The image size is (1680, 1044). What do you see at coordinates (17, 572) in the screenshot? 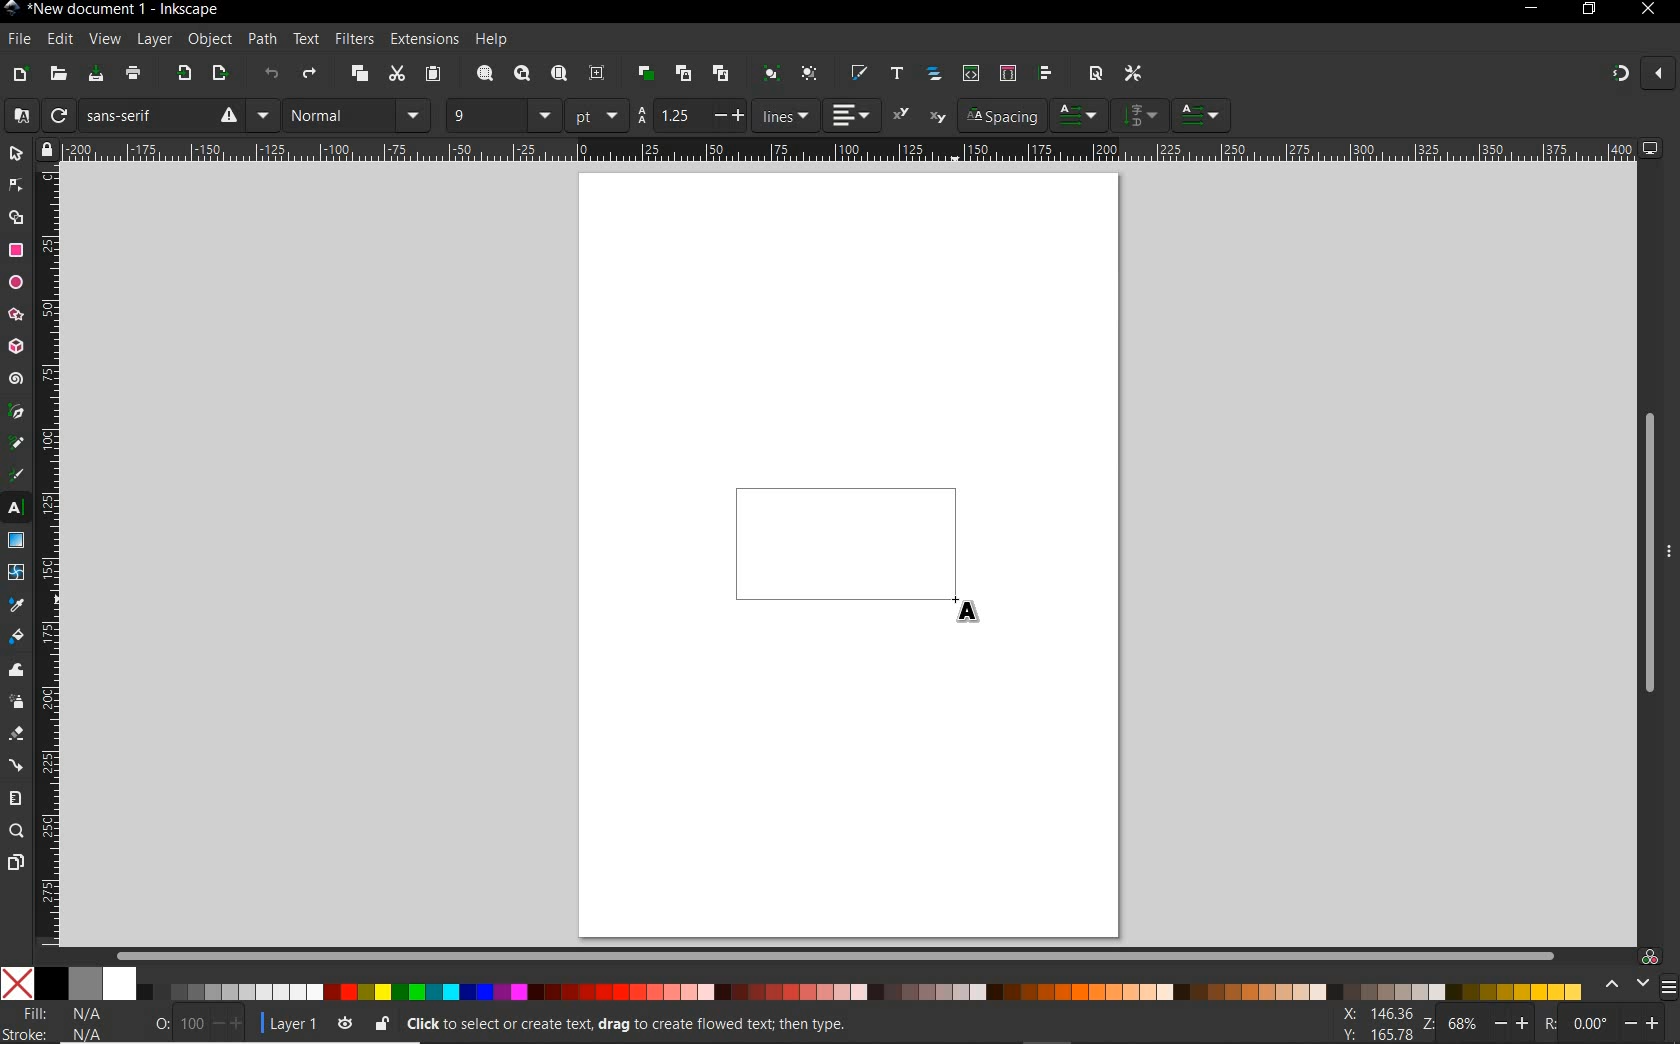
I see `Mesh Tool` at bounding box center [17, 572].